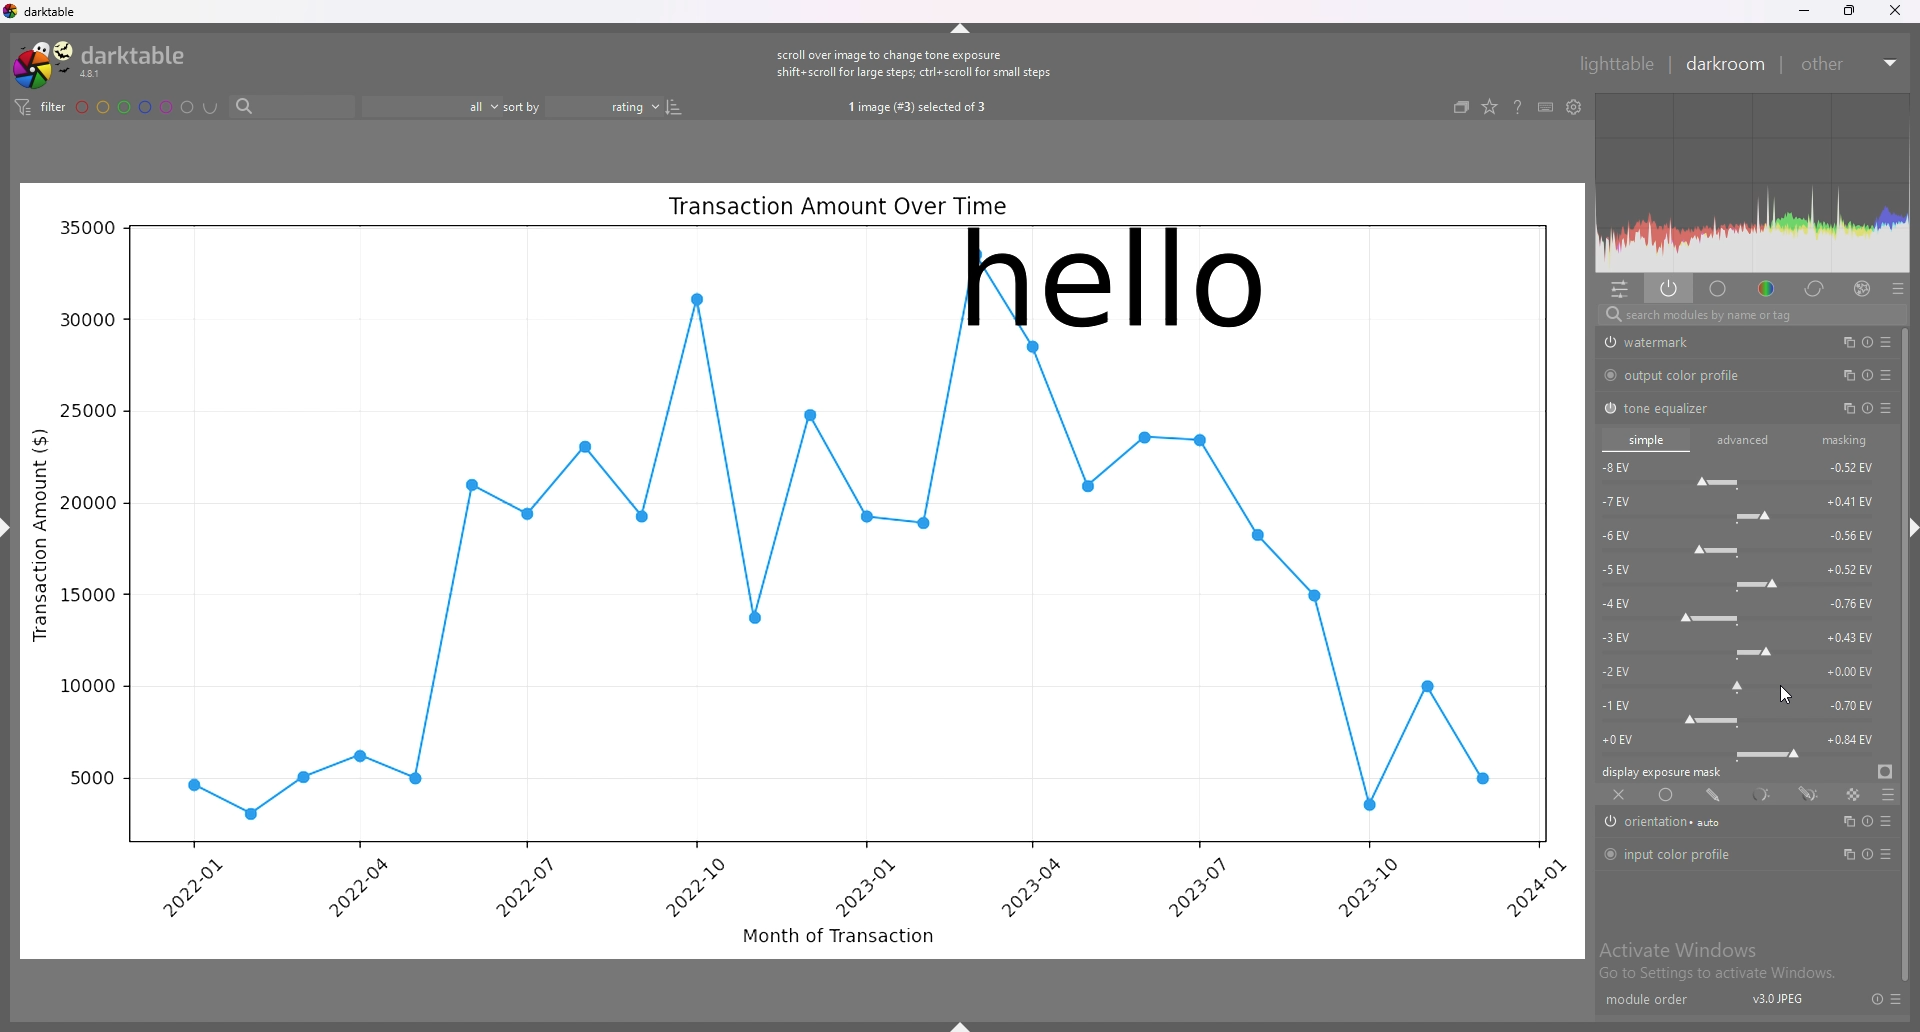 Image resolution: width=1920 pixels, height=1032 pixels. I want to click on effect, so click(1862, 288).